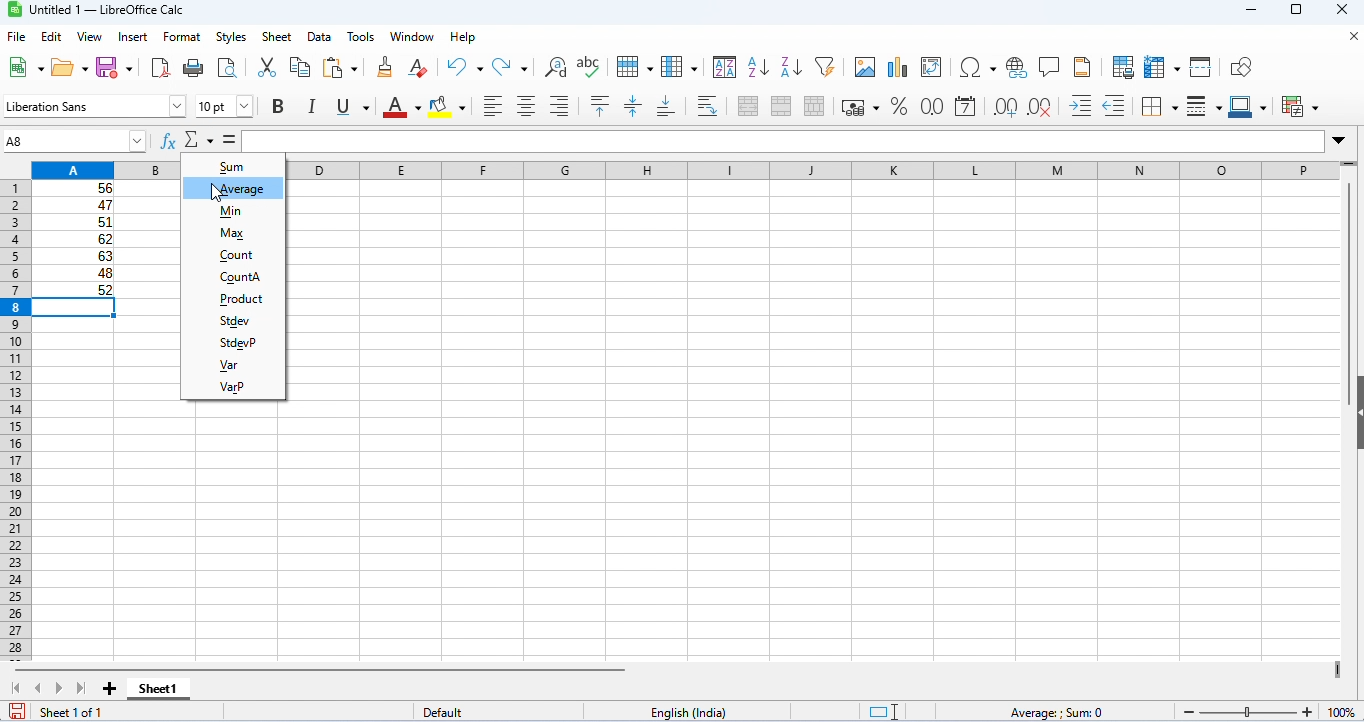  I want to click on increase indent, so click(1081, 104).